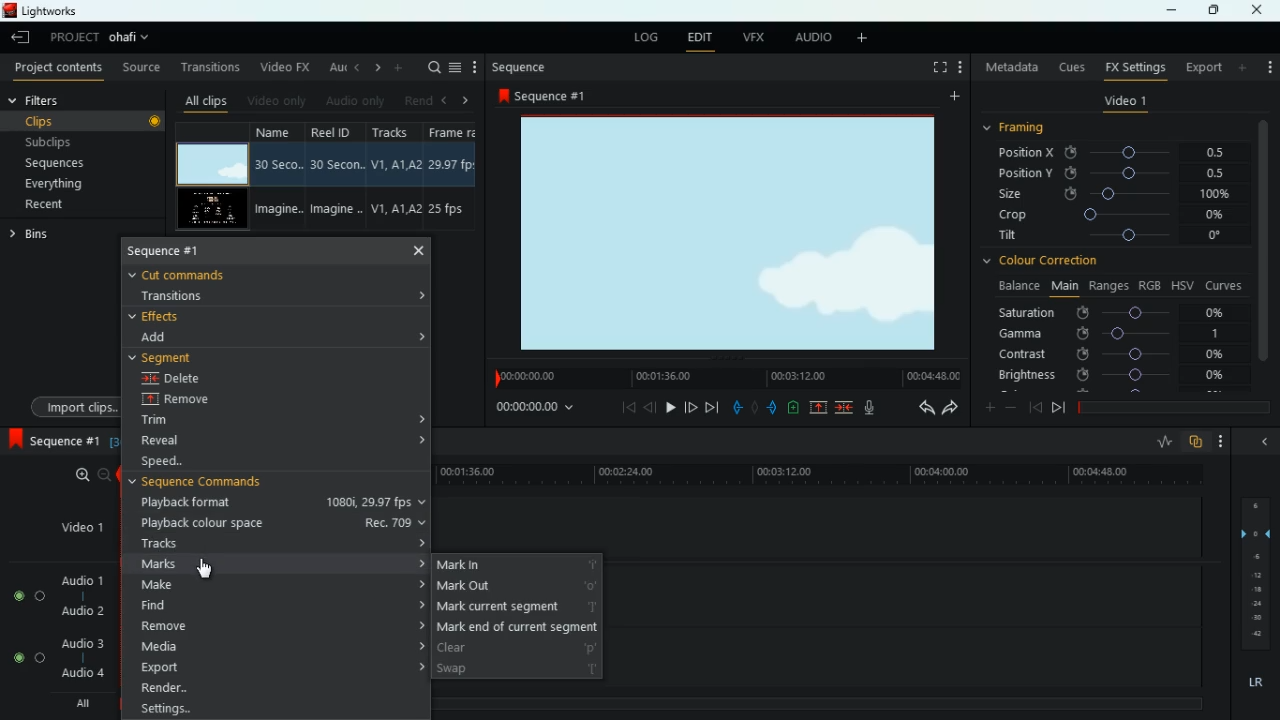 The image size is (1280, 720). Describe the element at coordinates (168, 709) in the screenshot. I see `` at that location.